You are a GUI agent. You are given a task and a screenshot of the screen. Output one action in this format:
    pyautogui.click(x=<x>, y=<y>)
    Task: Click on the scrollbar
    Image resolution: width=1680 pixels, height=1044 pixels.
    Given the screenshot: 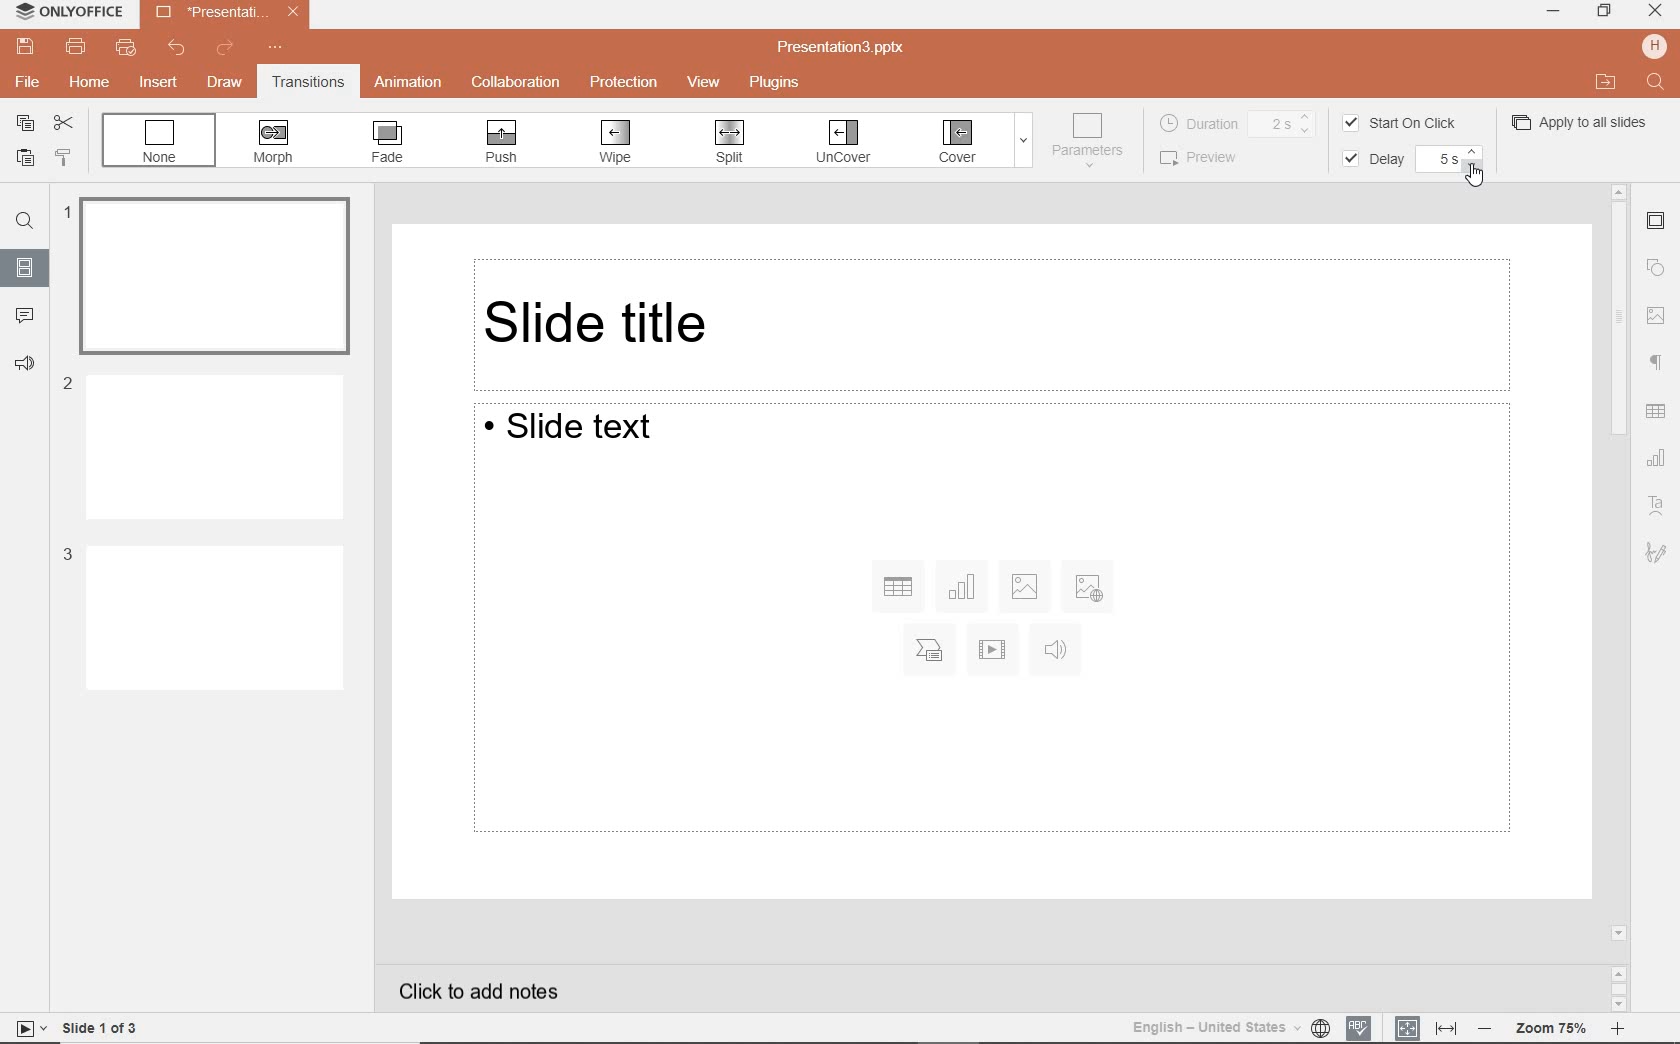 What is the action you would take?
    pyautogui.click(x=1617, y=597)
    